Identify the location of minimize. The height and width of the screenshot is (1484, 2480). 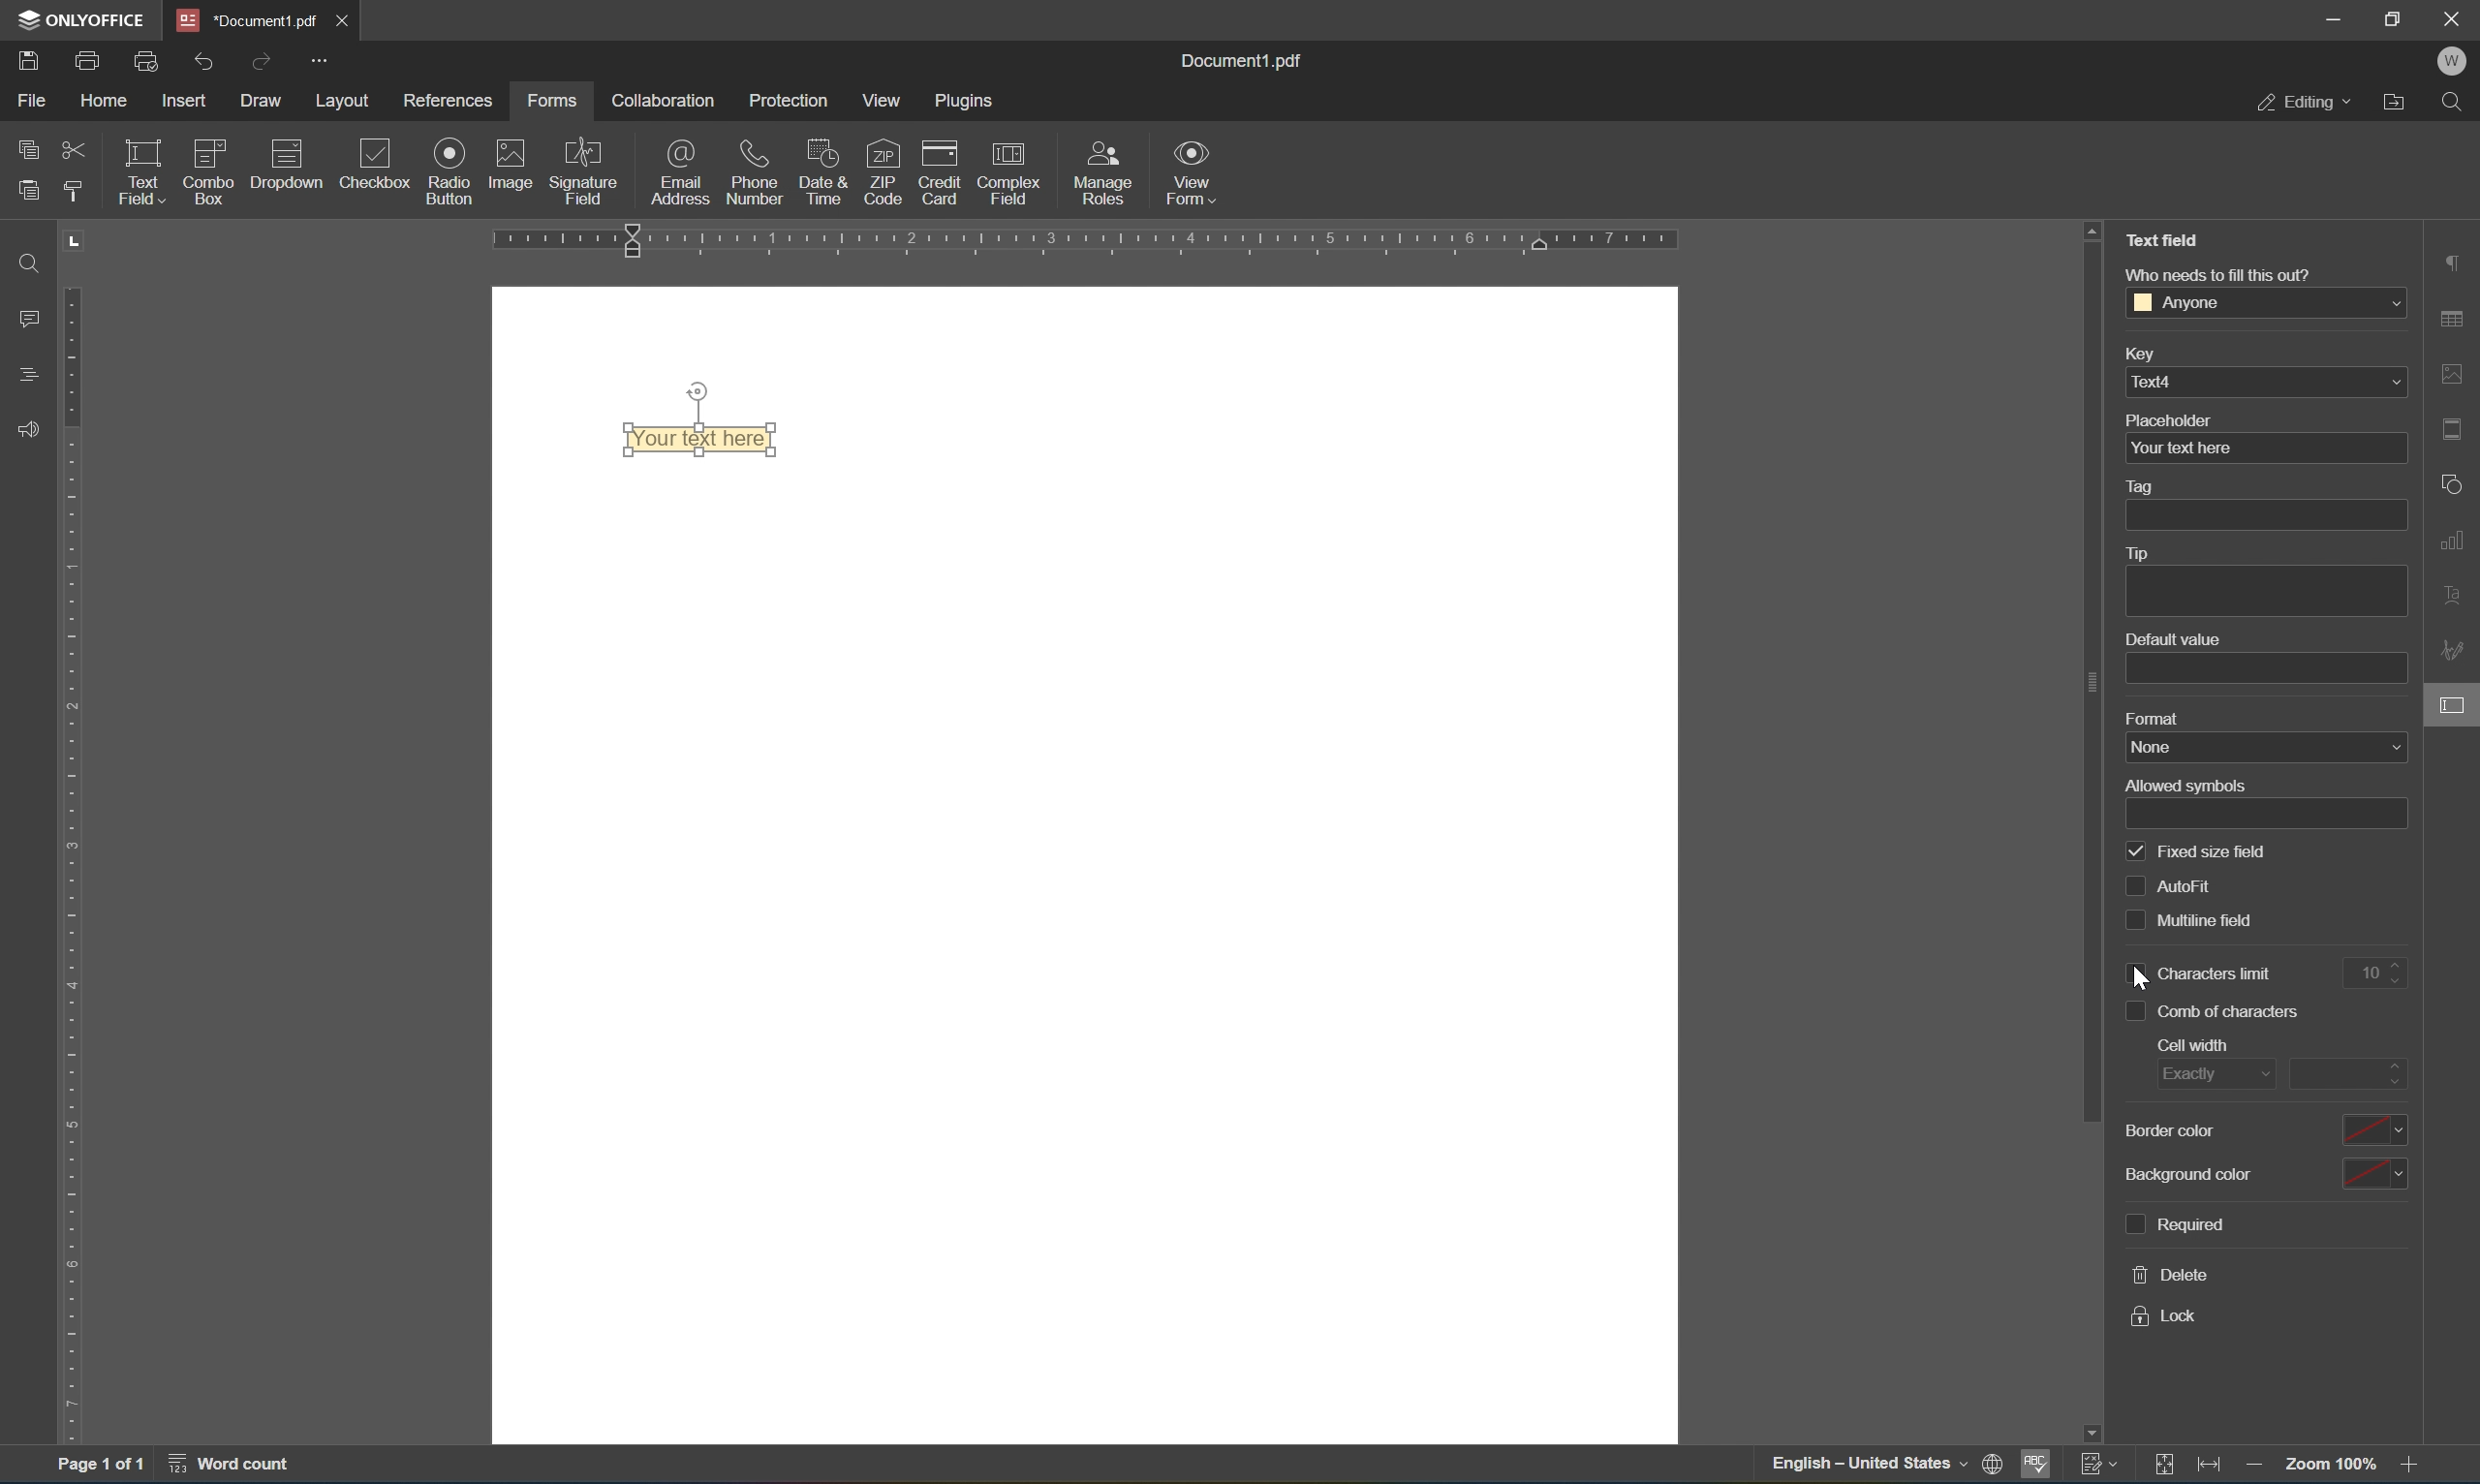
(2322, 17).